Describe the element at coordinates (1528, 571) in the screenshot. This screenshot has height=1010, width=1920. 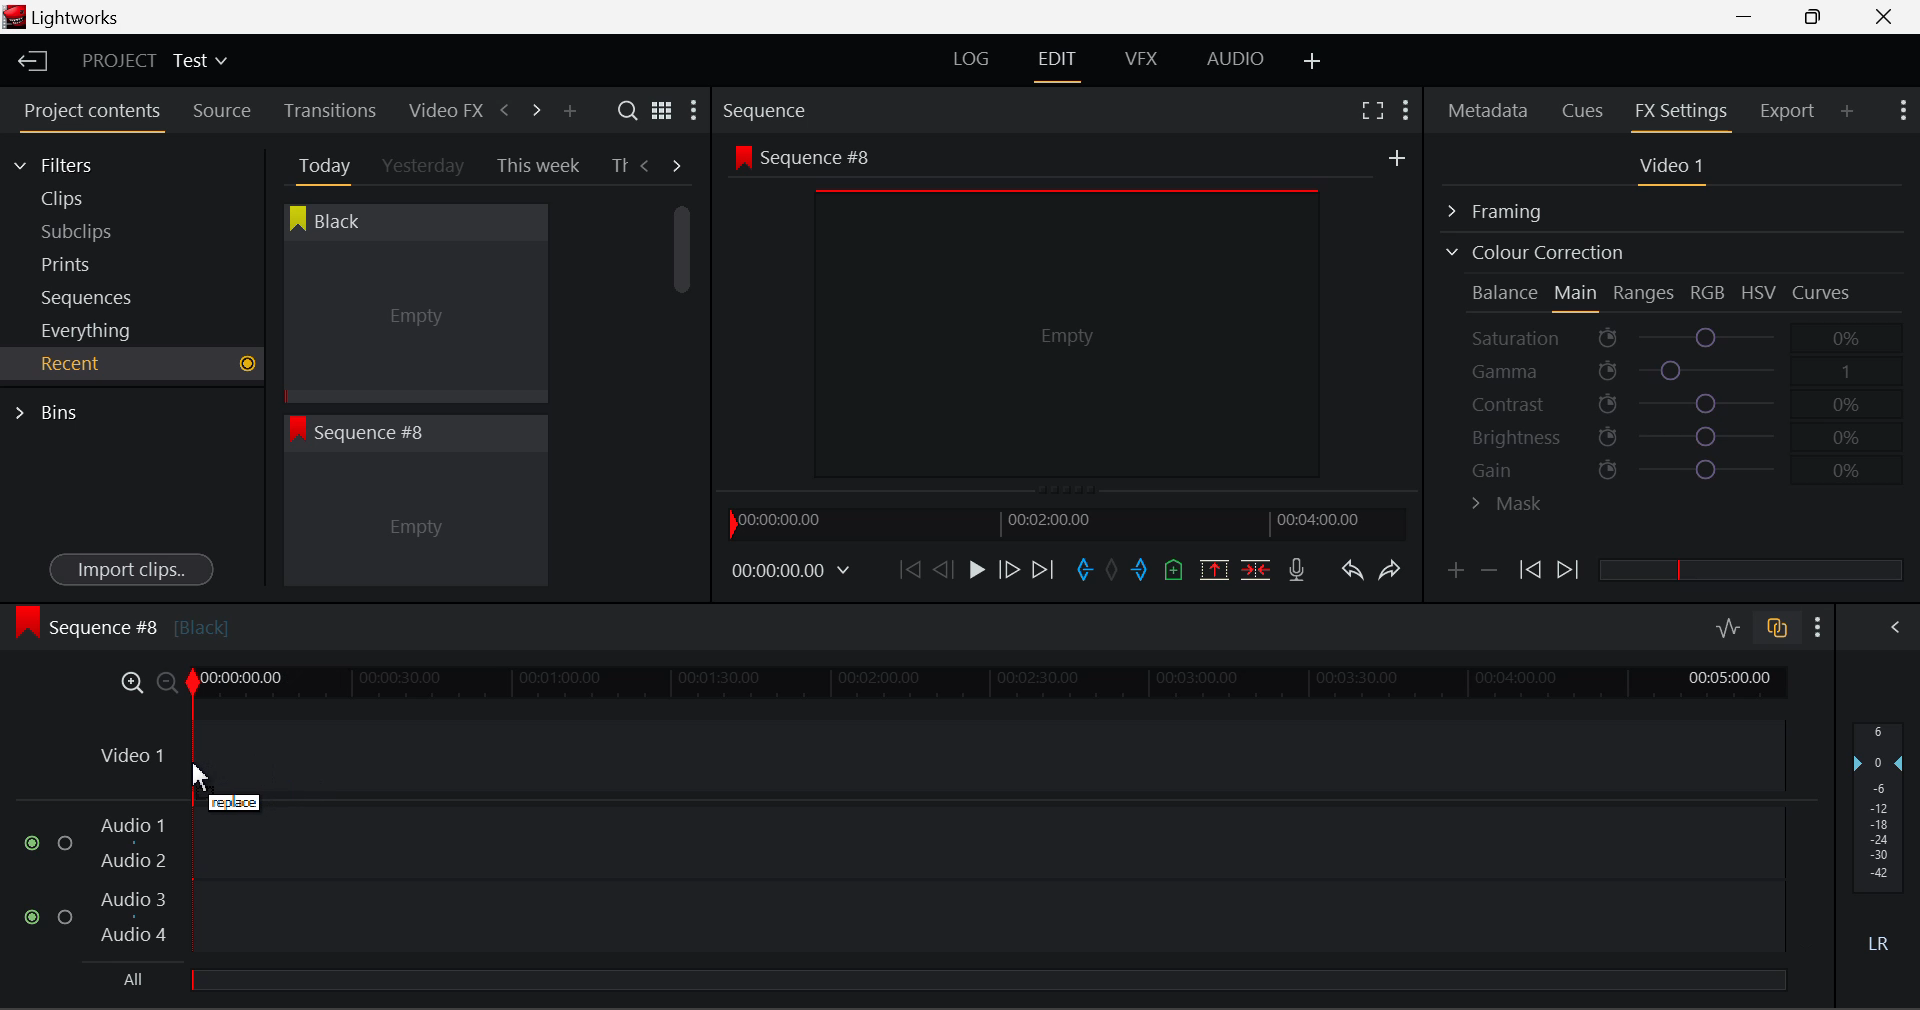
I see `Previous keyframe` at that location.